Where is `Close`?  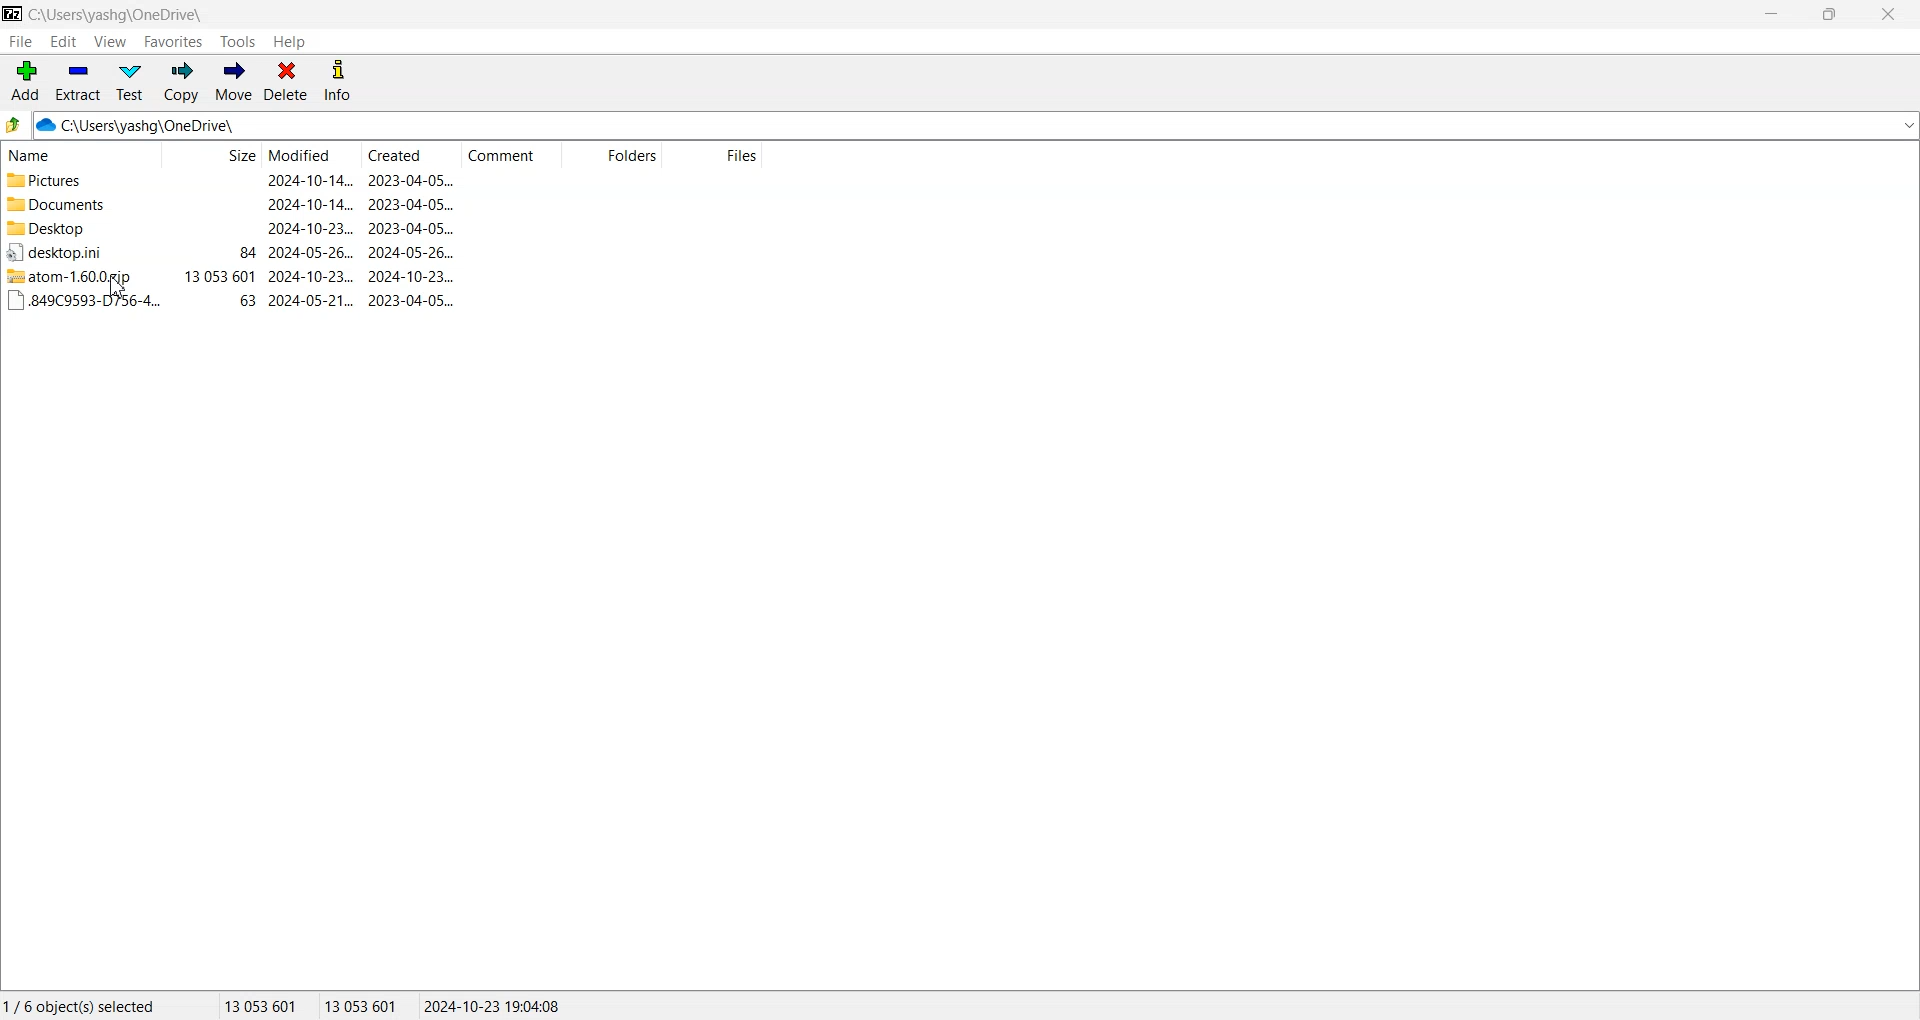 Close is located at coordinates (1886, 14).